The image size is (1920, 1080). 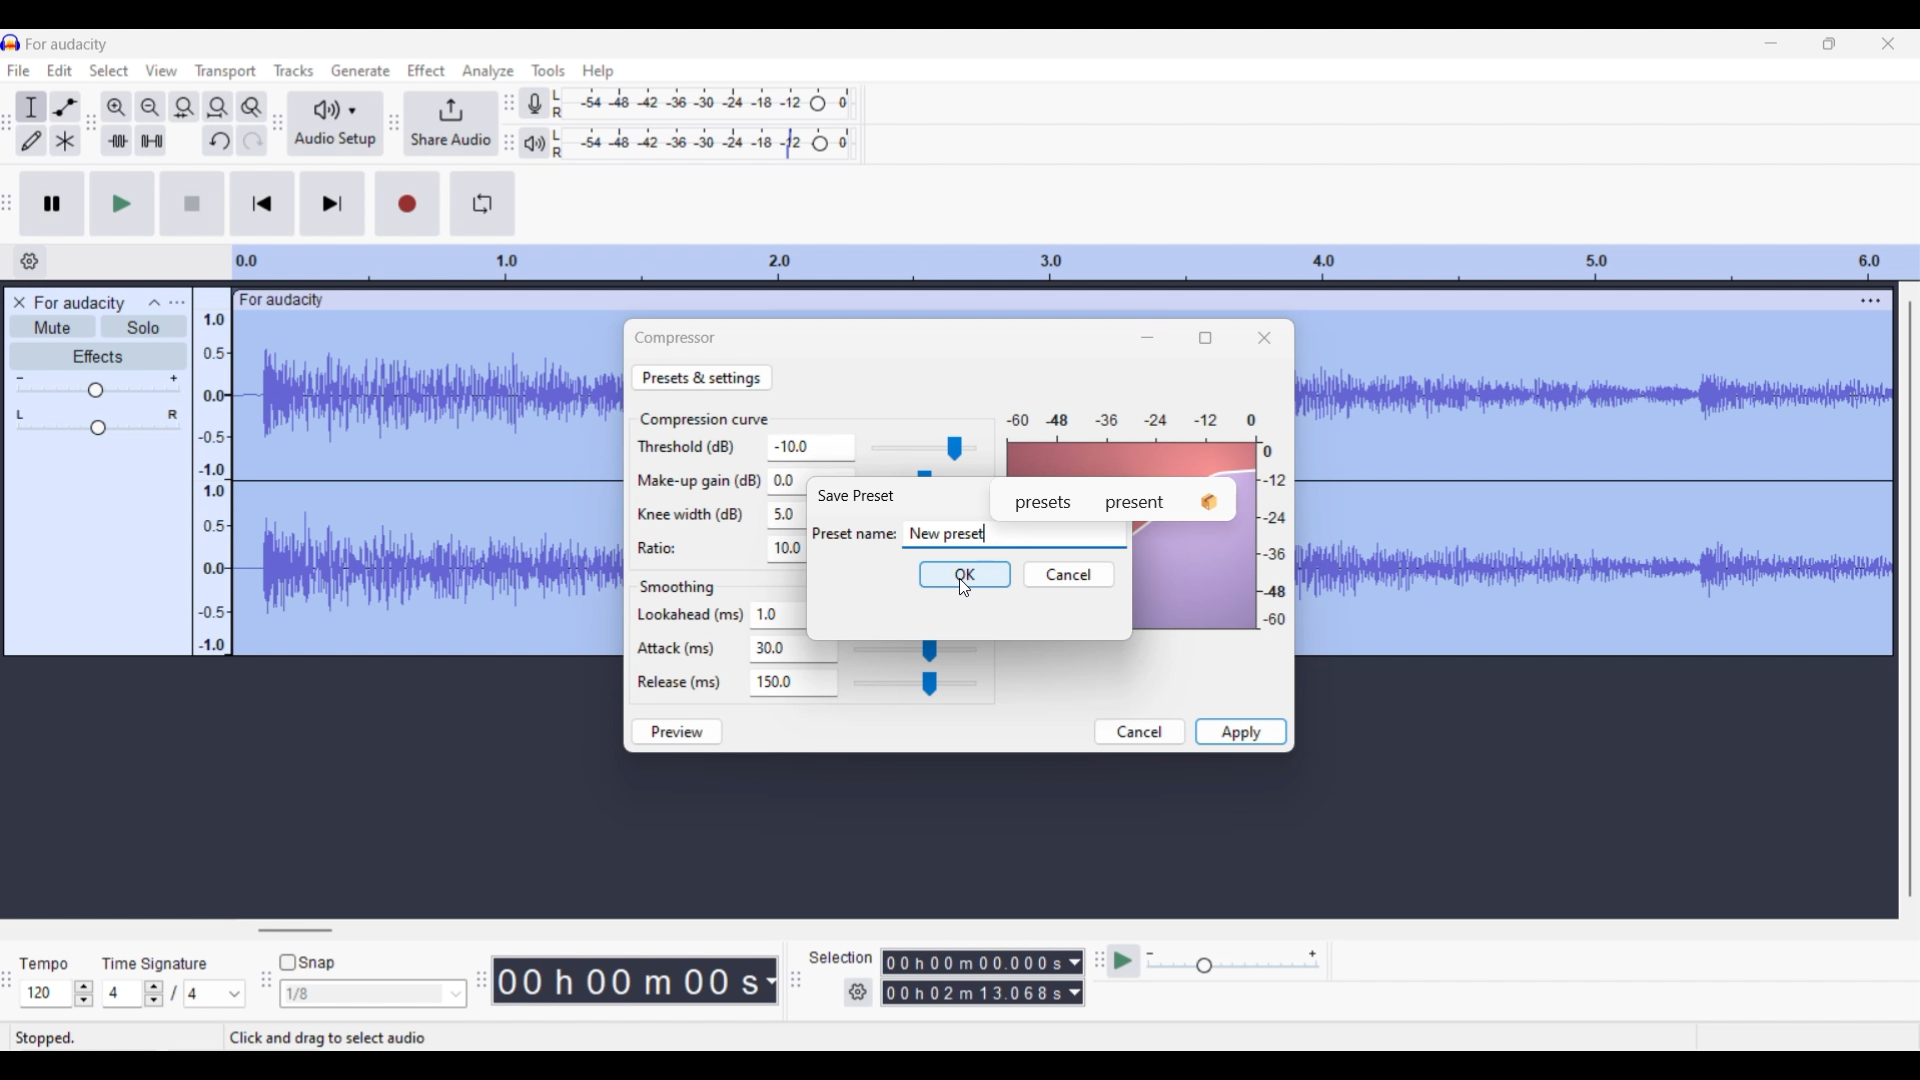 I want to click on Redo, so click(x=252, y=140).